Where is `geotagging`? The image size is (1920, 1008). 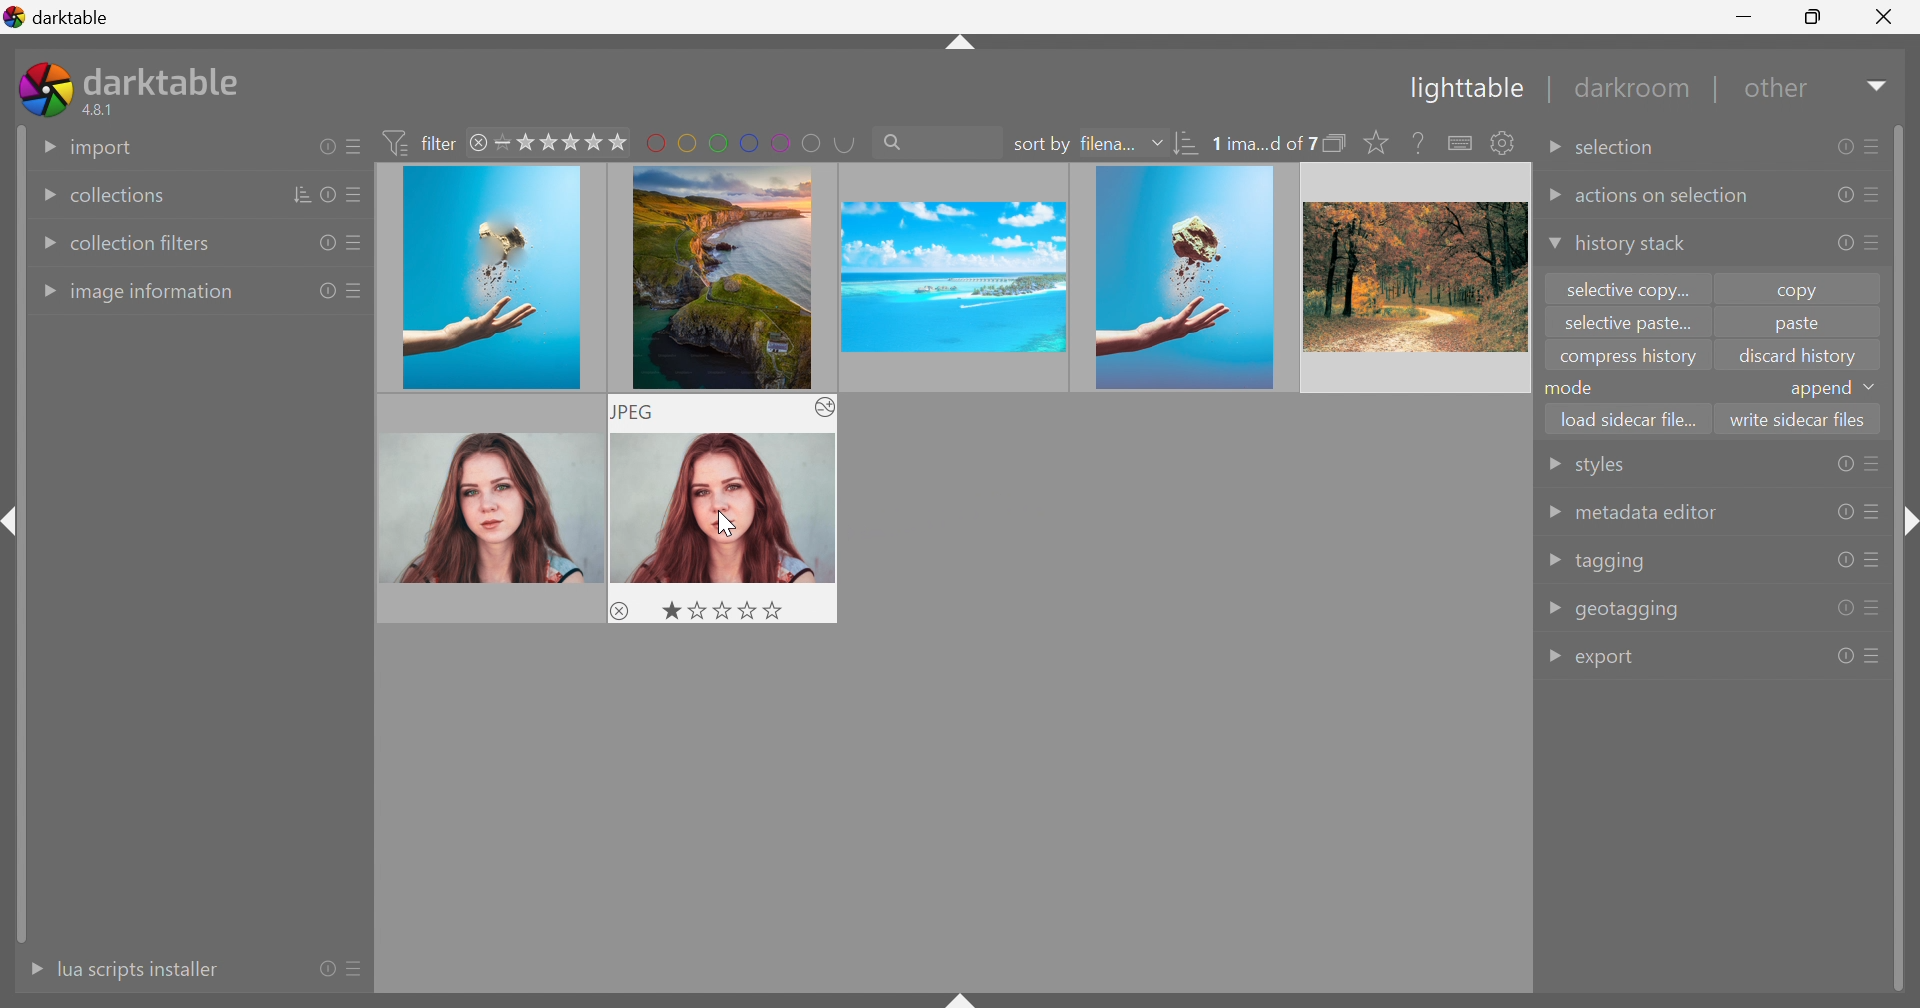
geotagging is located at coordinates (1629, 610).